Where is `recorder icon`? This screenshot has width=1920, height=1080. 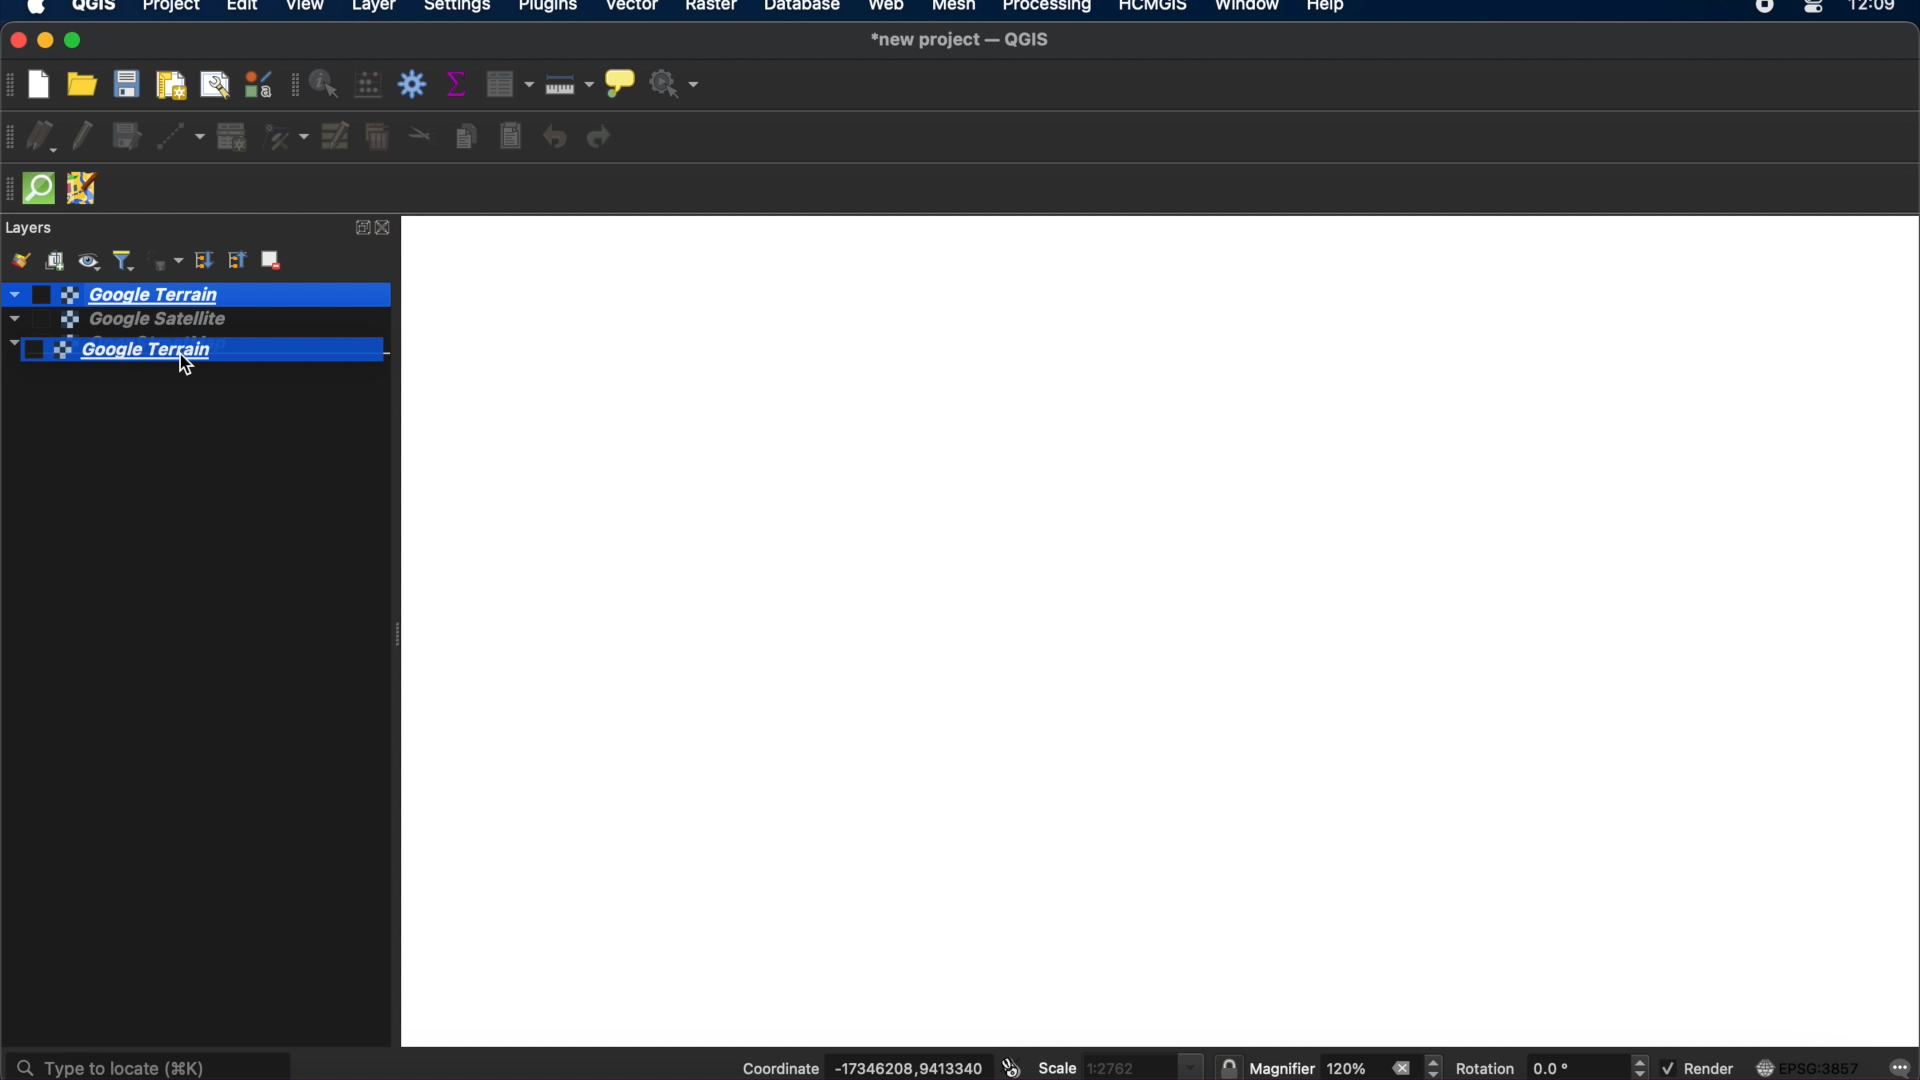 recorder icon is located at coordinates (1766, 8).